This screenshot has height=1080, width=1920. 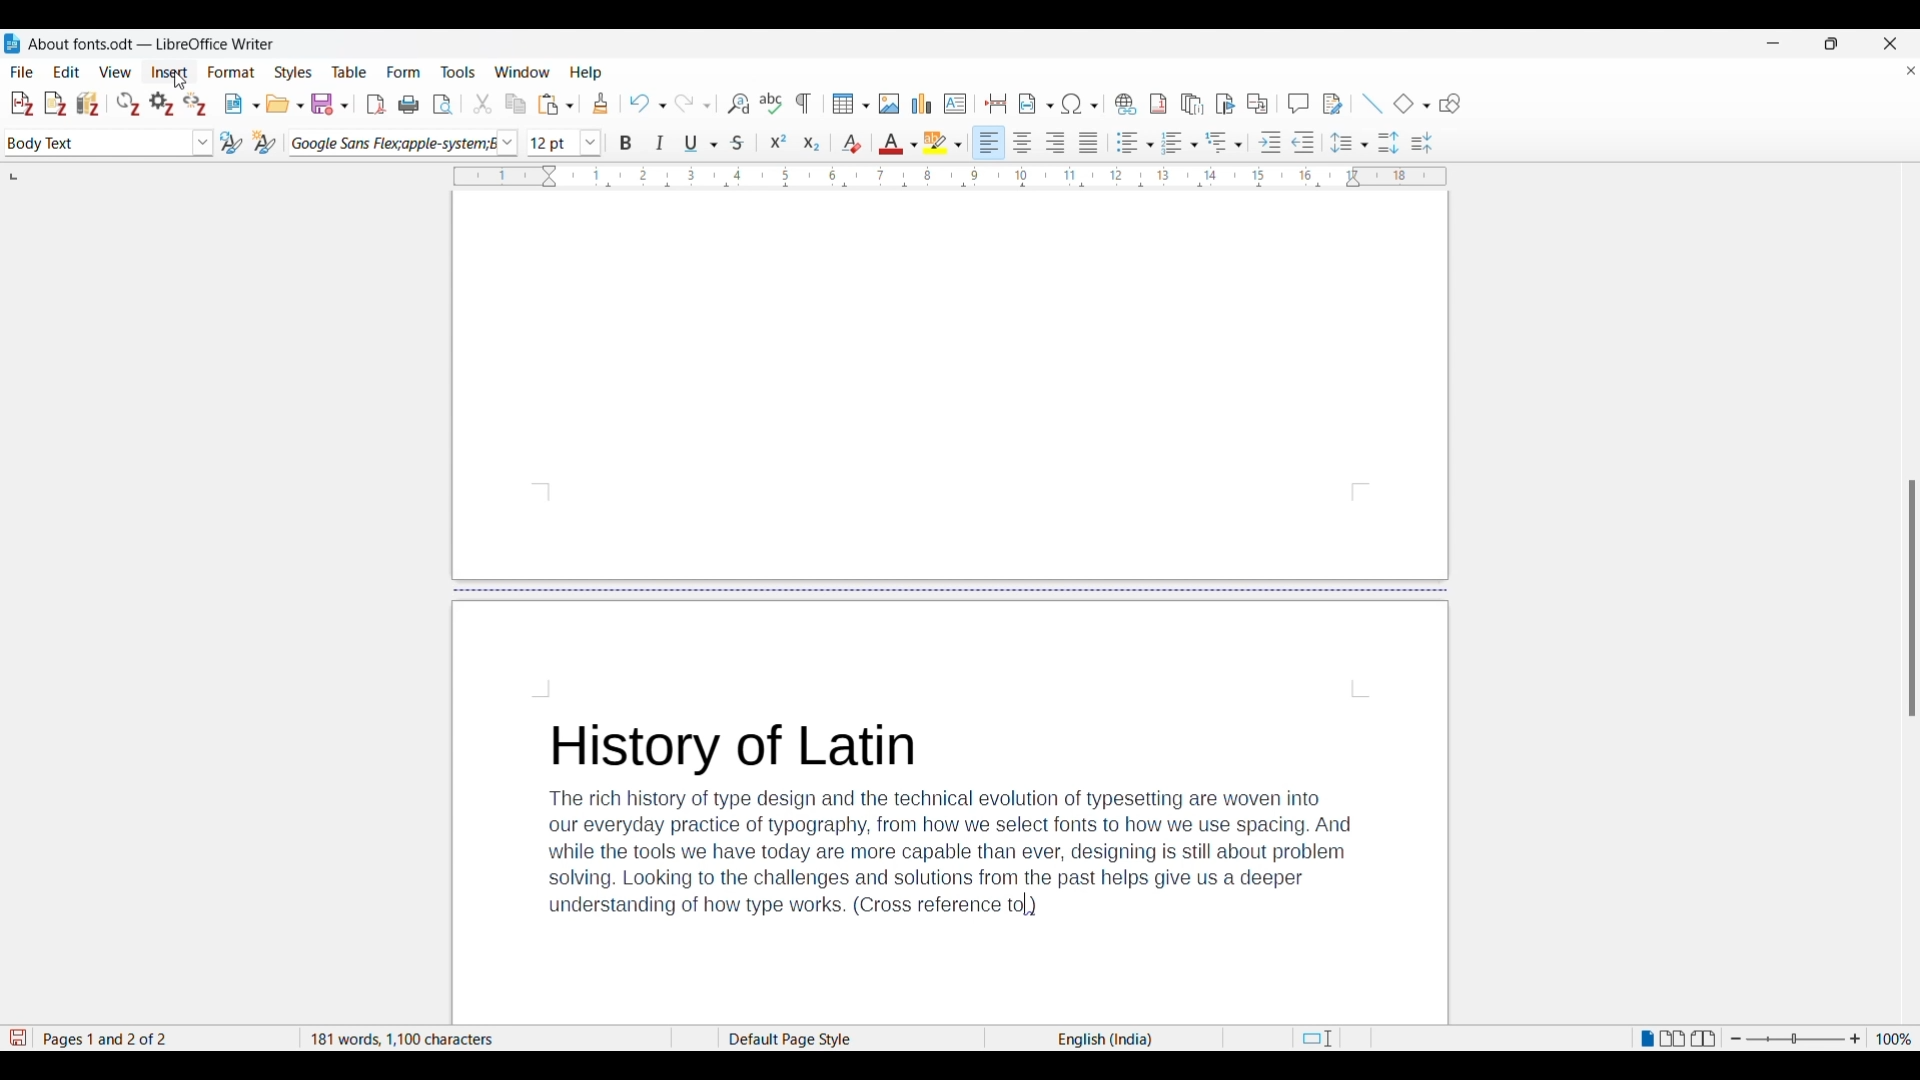 I want to click on Insert cross-reference, so click(x=1257, y=104).